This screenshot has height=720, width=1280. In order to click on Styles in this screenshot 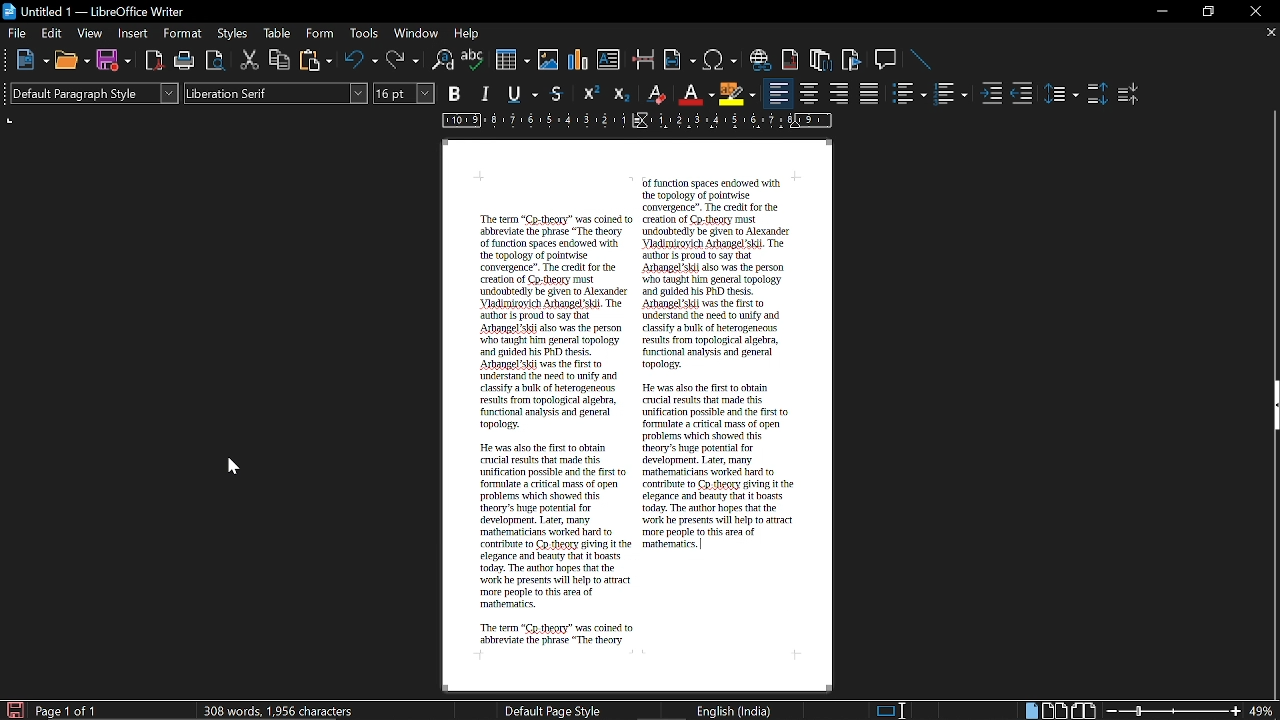, I will do `click(234, 34)`.